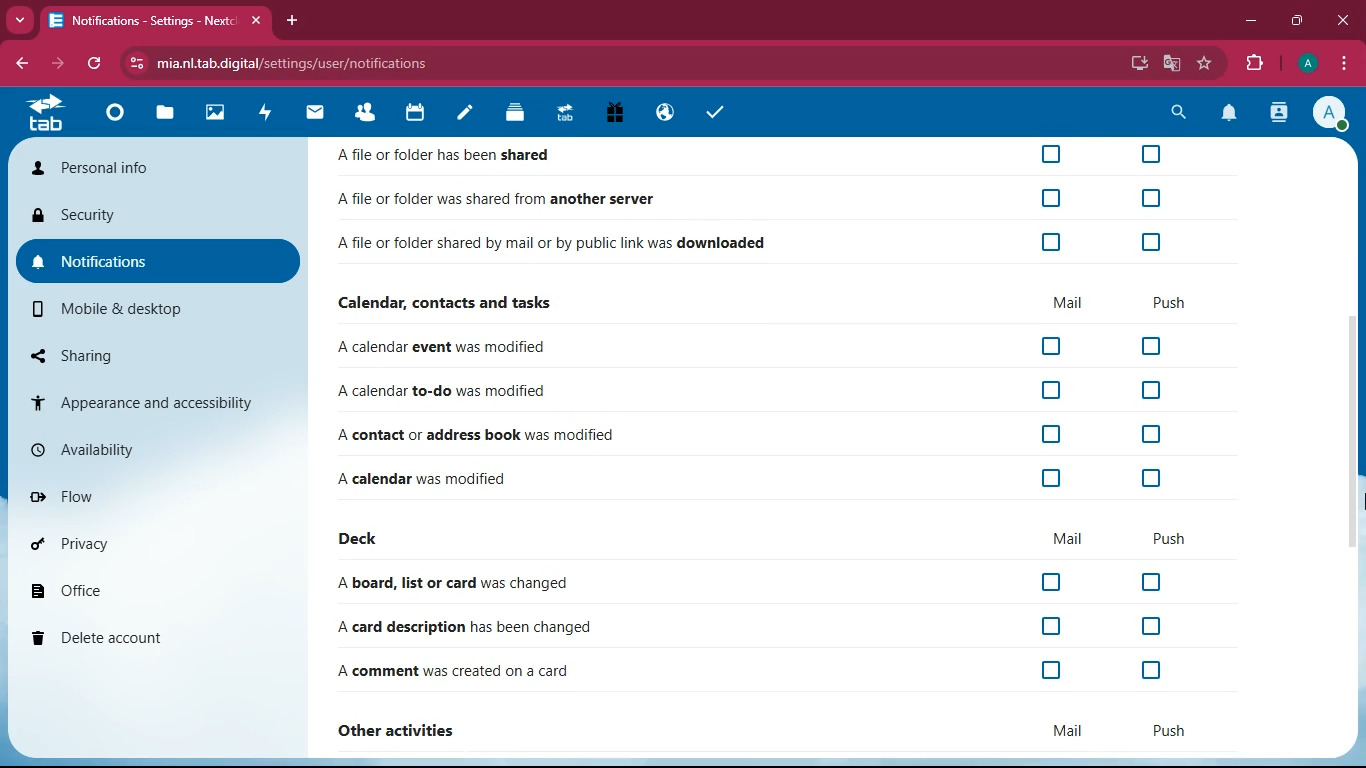 The height and width of the screenshot is (768, 1366). Describe the element at coordinates (463, 630) in the screenshot. I see `A card description has been changed` at that location.